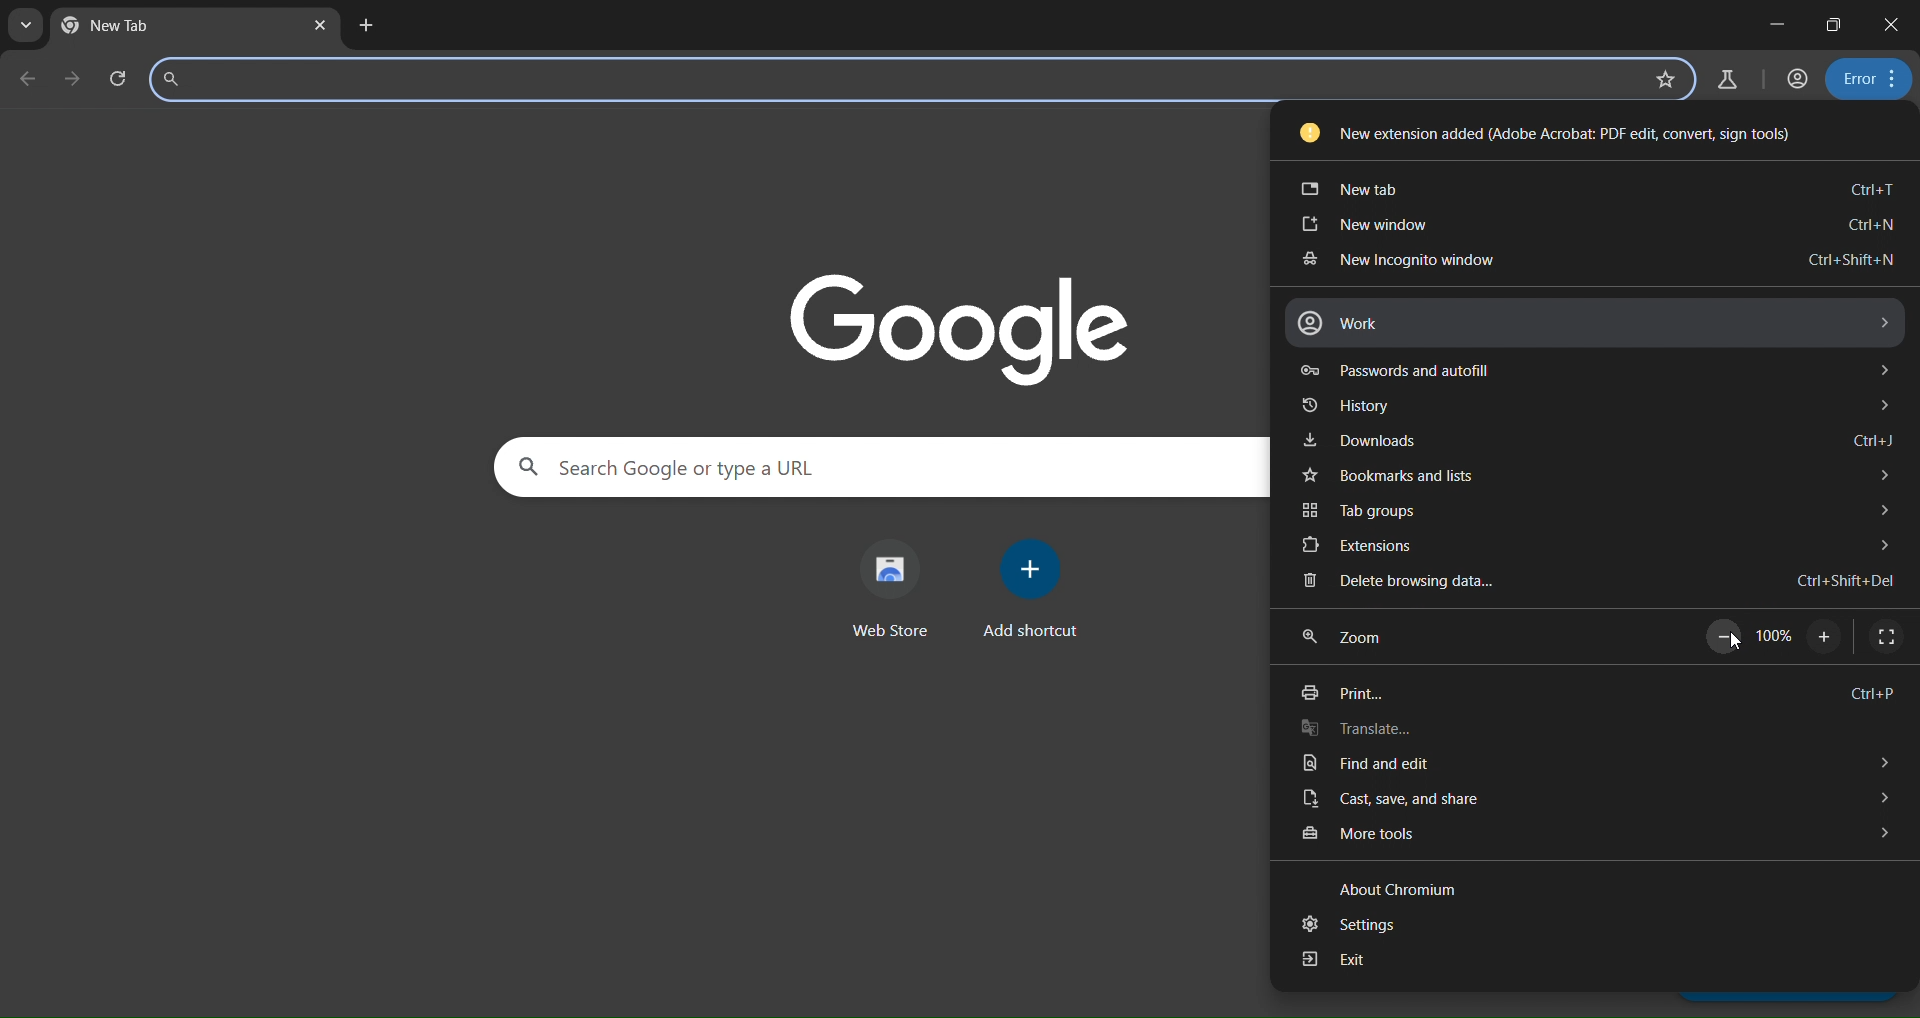 The height and width of the screenshot is (1018, 1920). What do you see at coordinates (1596, 584) in the screenshot?
I see `delete browsing data` at bounding box center [1596, 584].